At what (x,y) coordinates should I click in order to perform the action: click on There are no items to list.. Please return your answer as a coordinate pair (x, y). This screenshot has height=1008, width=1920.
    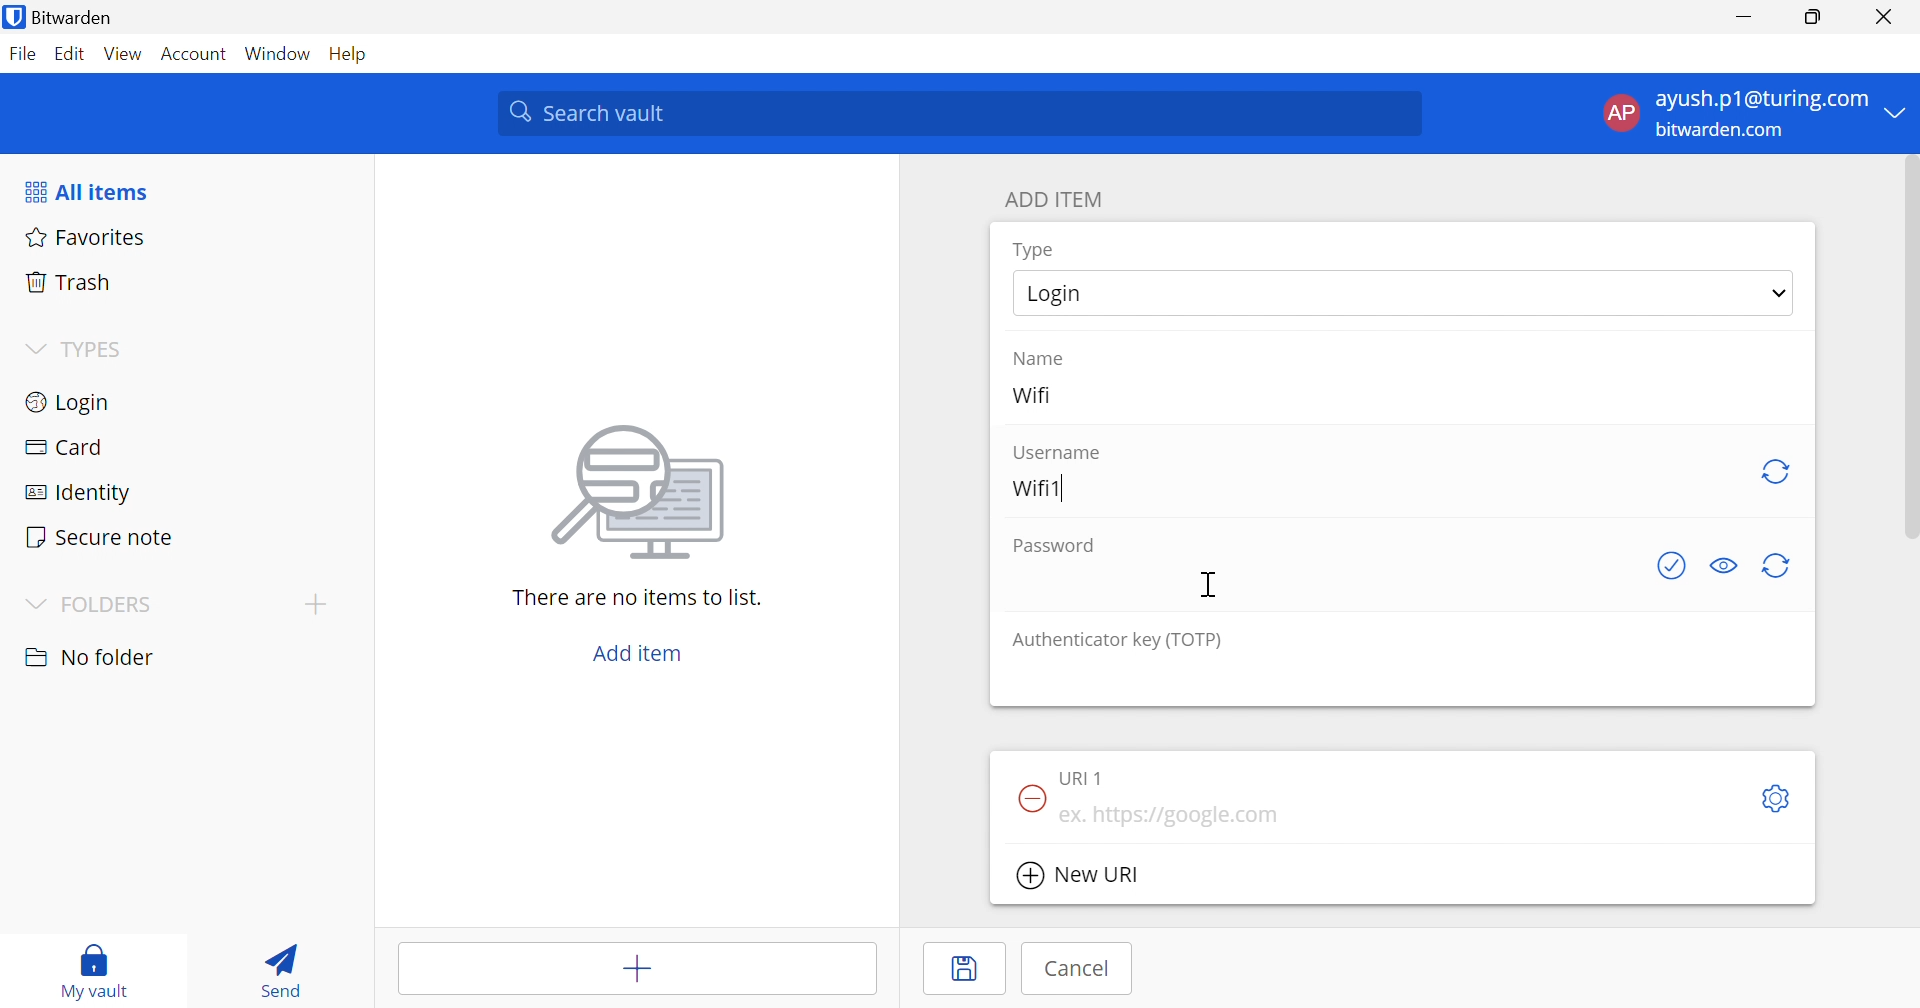
    Looking at the image, I should click on (639, 596).